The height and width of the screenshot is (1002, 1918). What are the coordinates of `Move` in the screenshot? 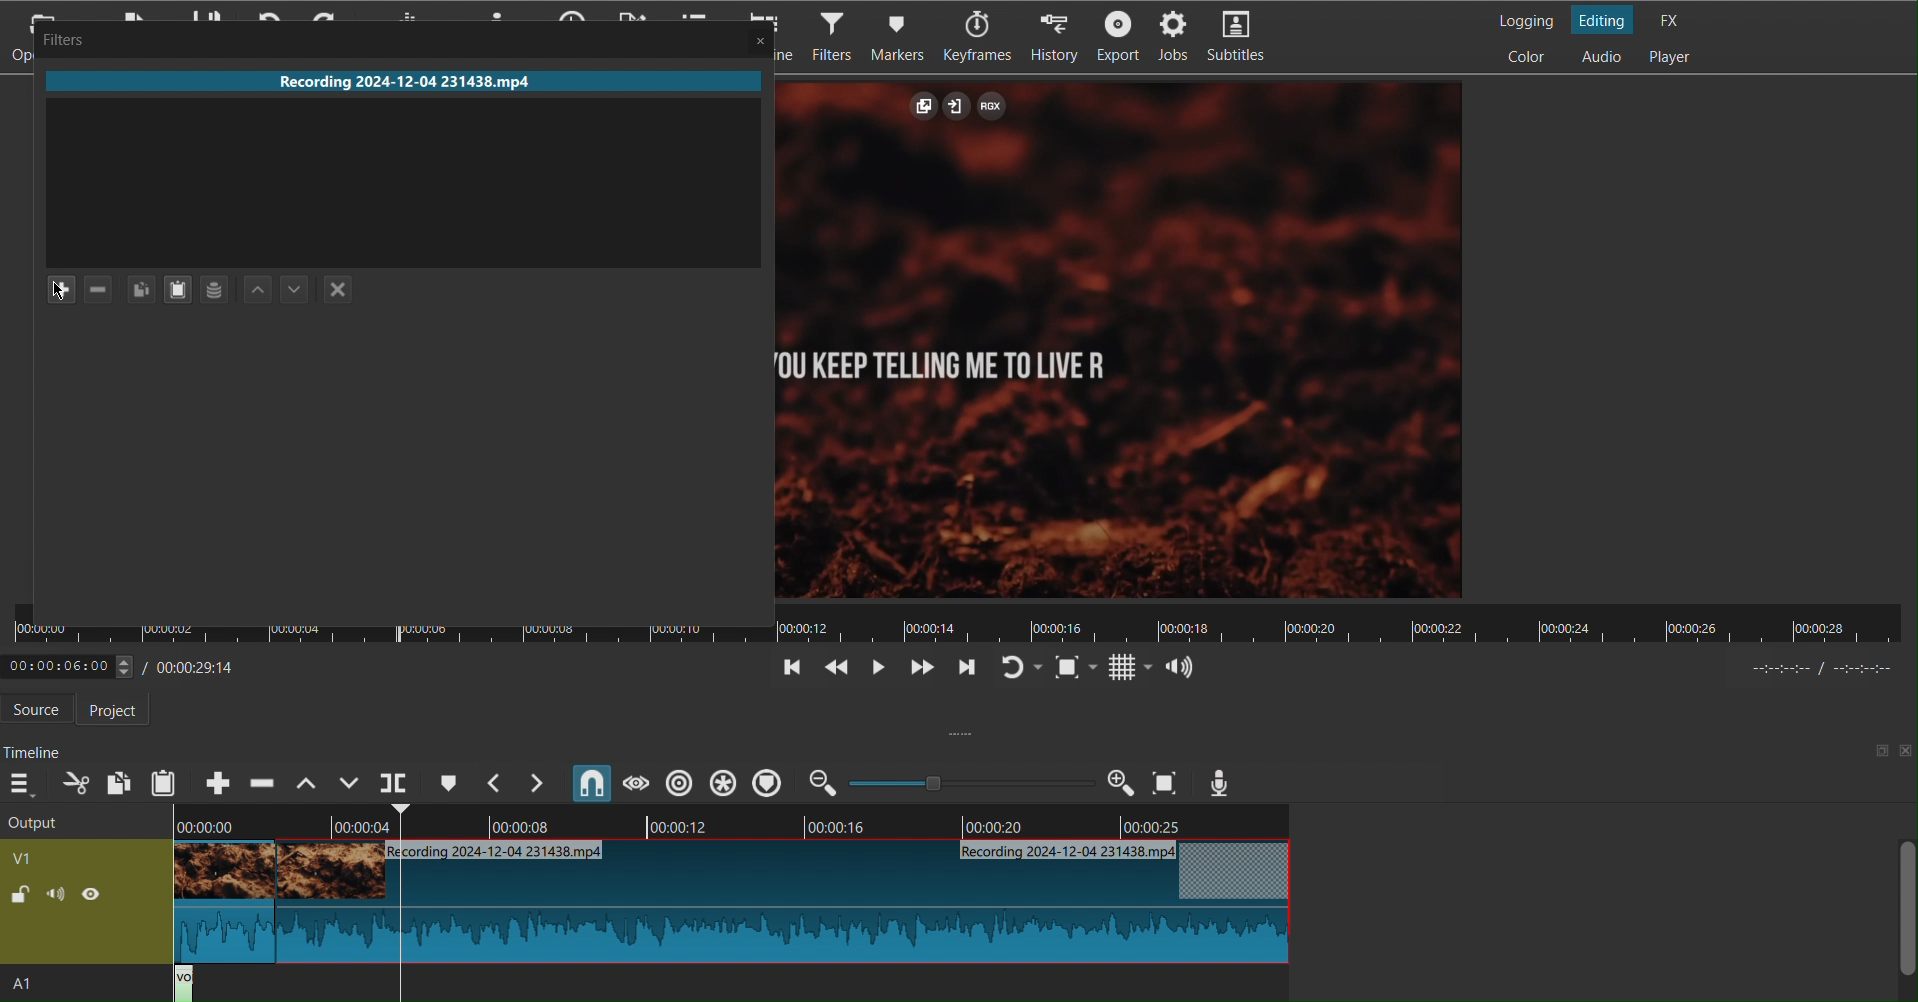 It's located at (277, 289).